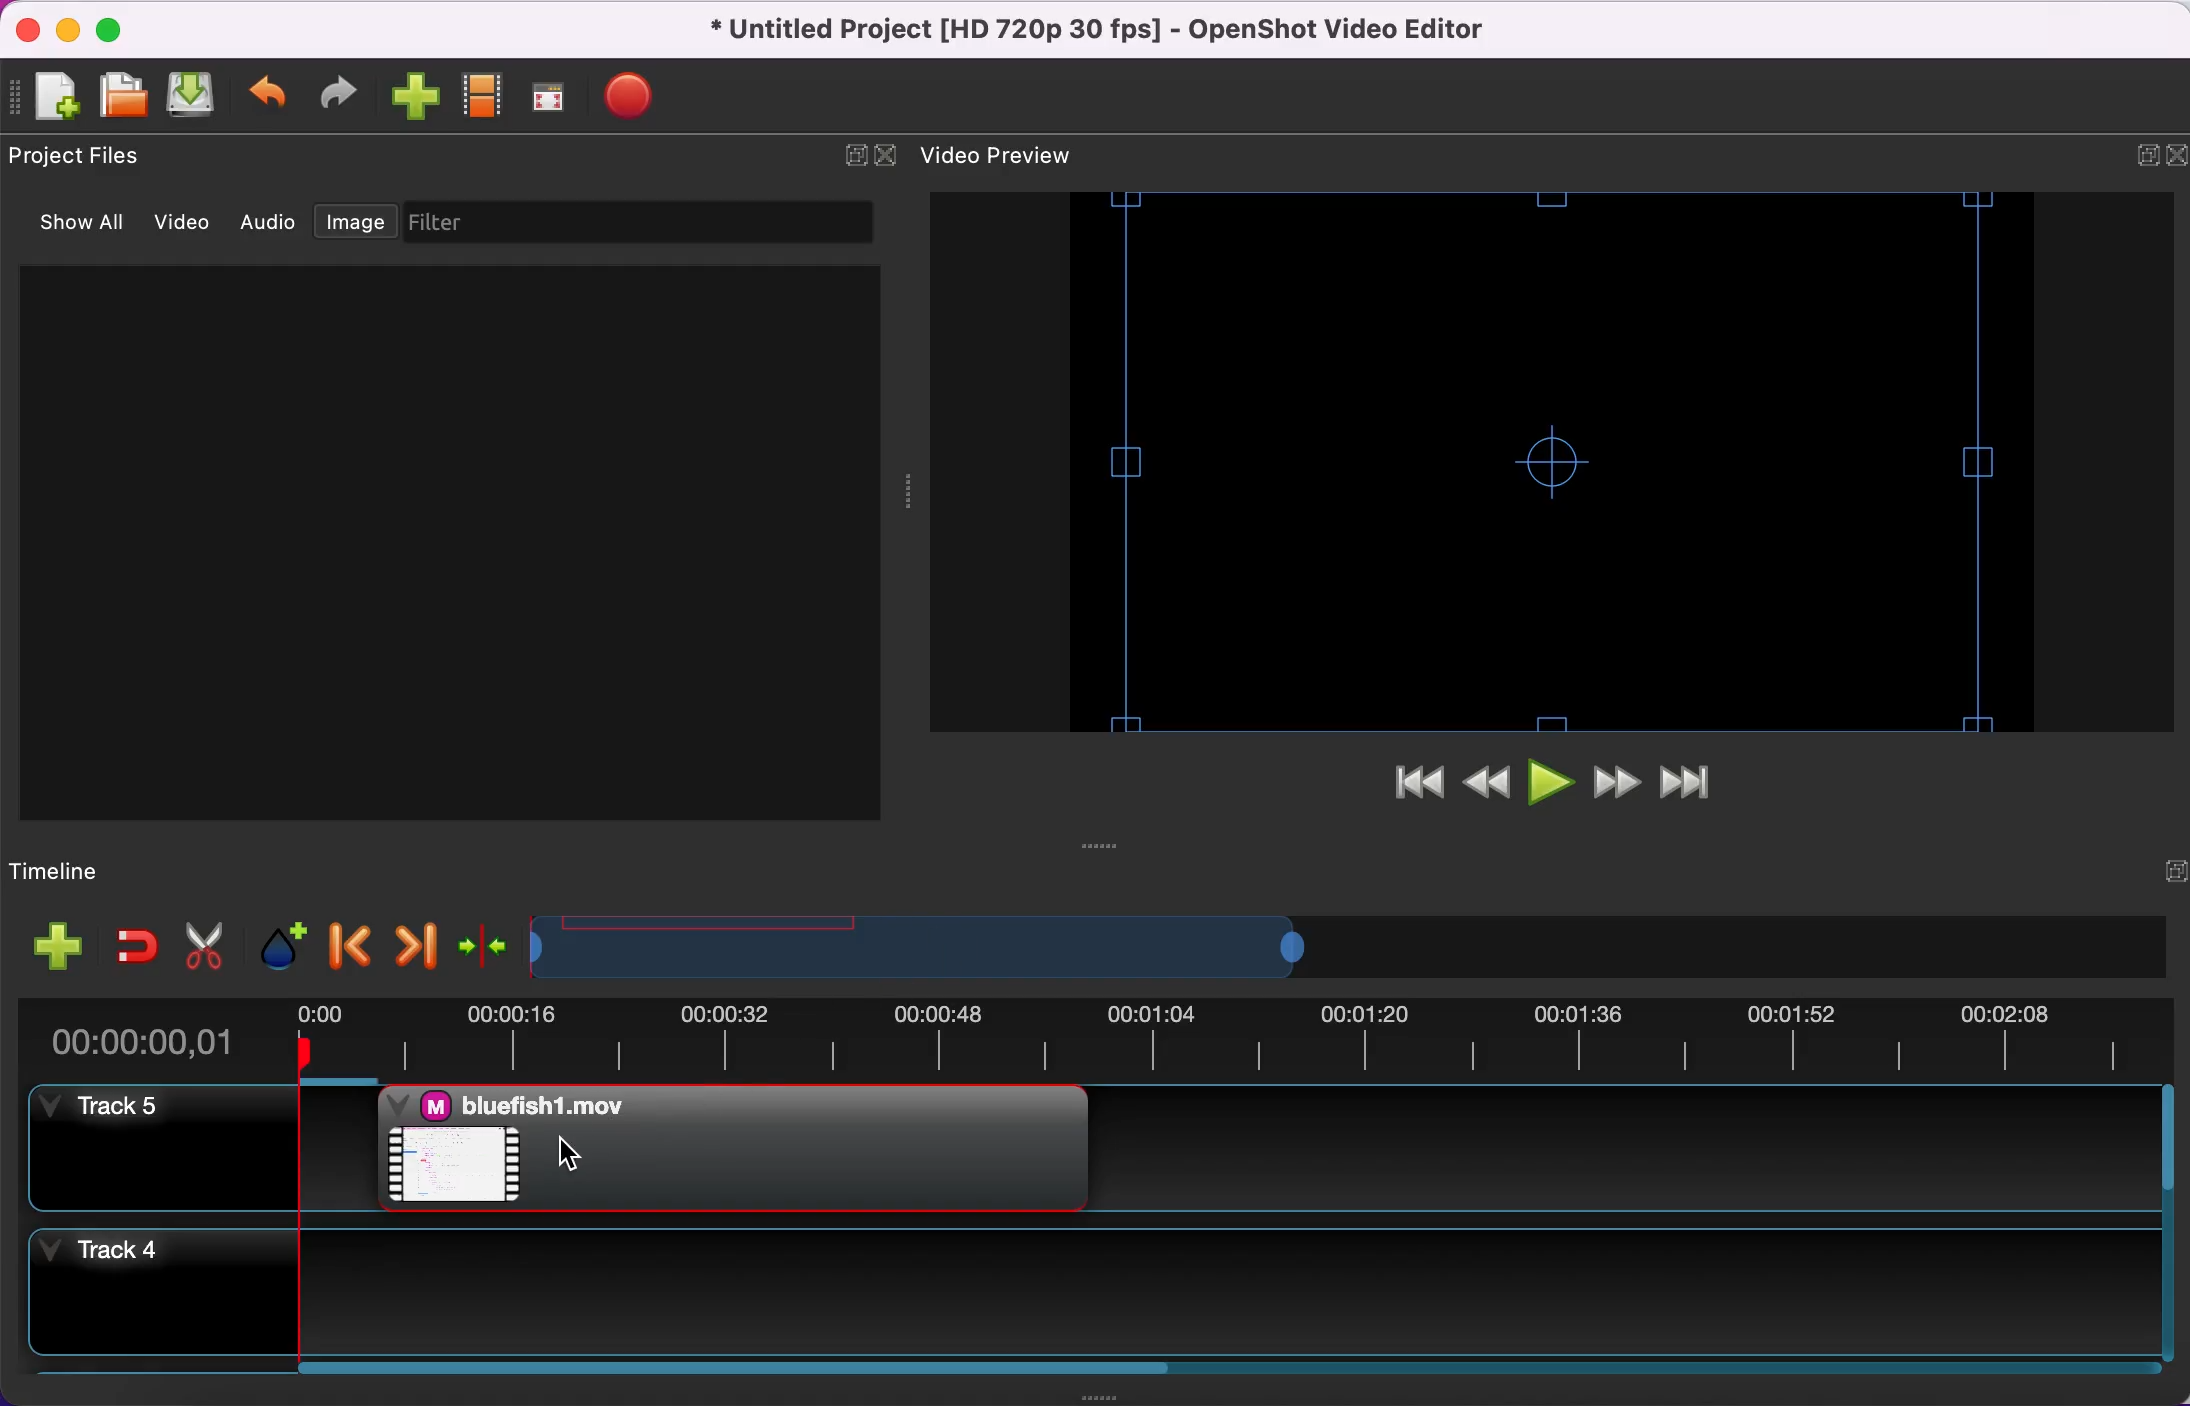 The width and height of the screenshot is (2190, 1406). What do you see at coordinates (2127, 156) in the screenshot?
I see `expand/hide` at bounding box center [2127, 156].